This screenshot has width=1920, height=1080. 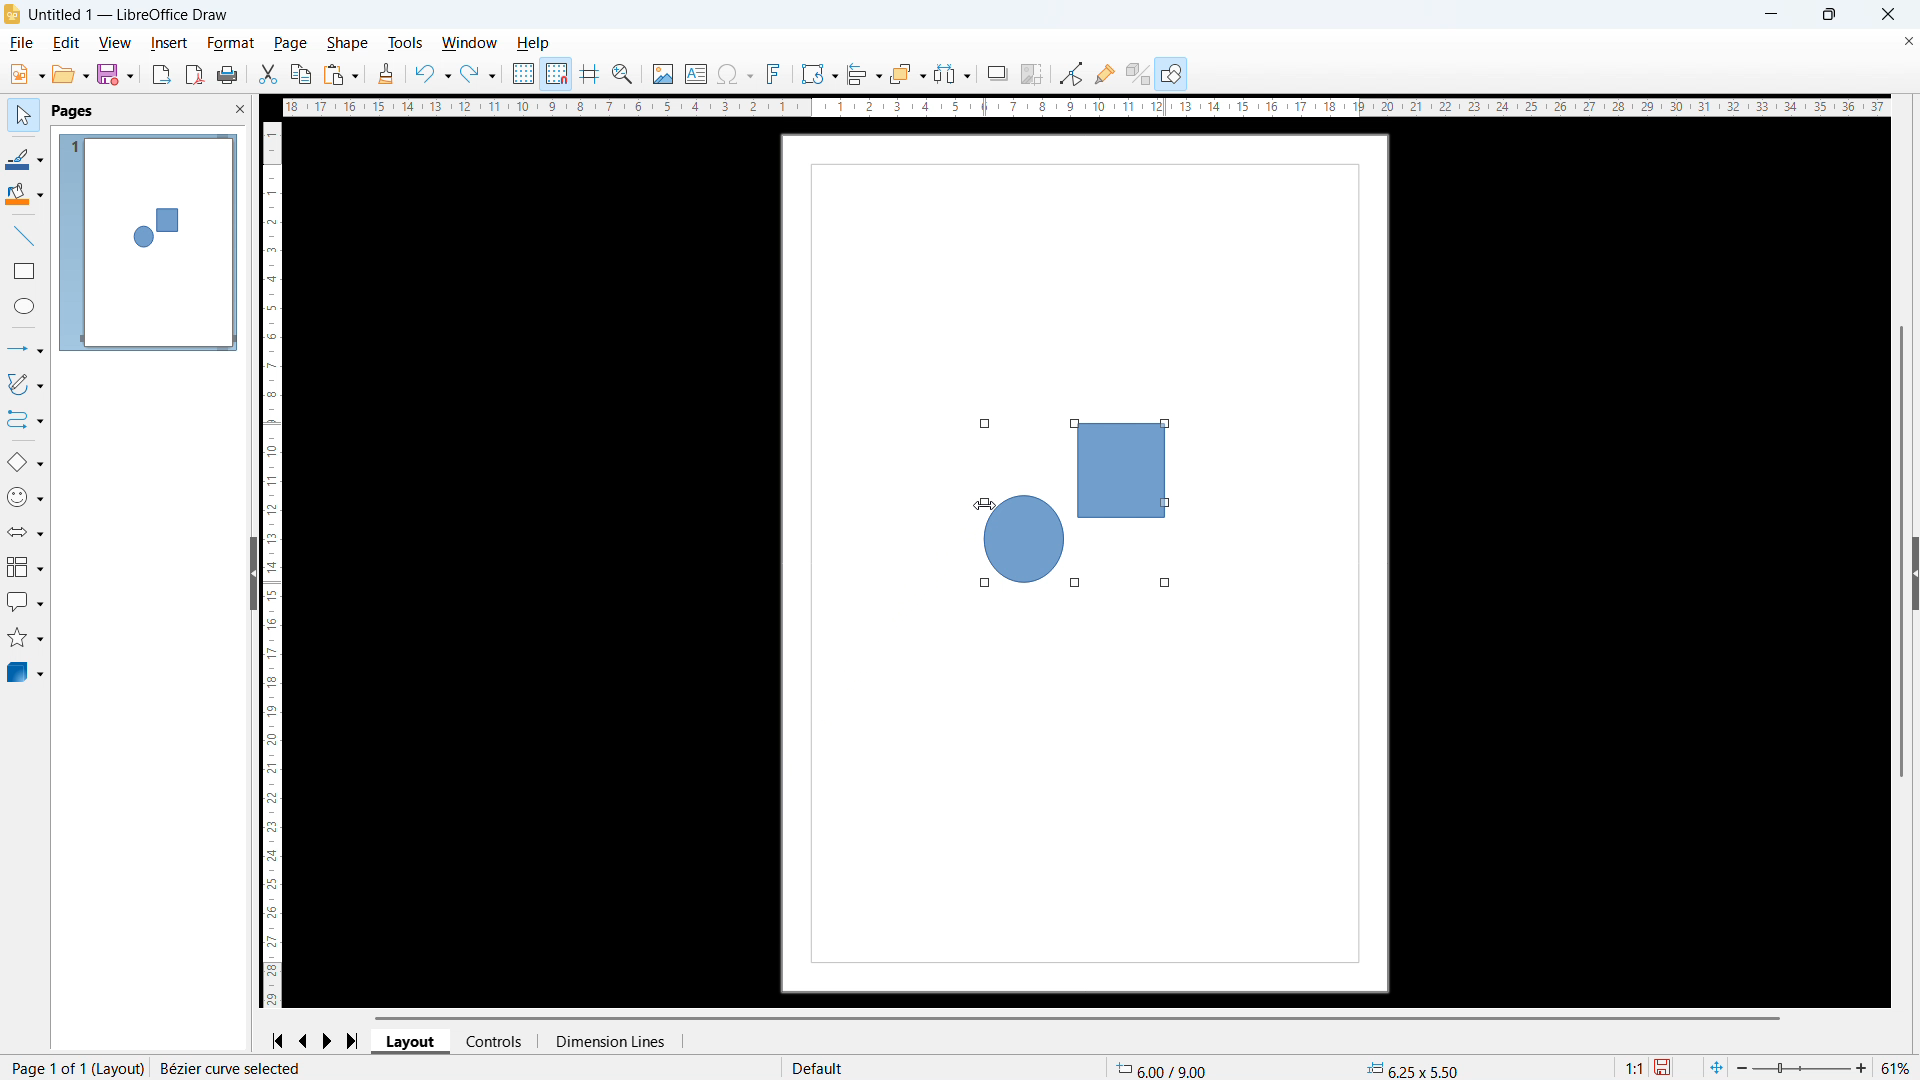 I want to click on Connectors , so click(x=26, y=420).